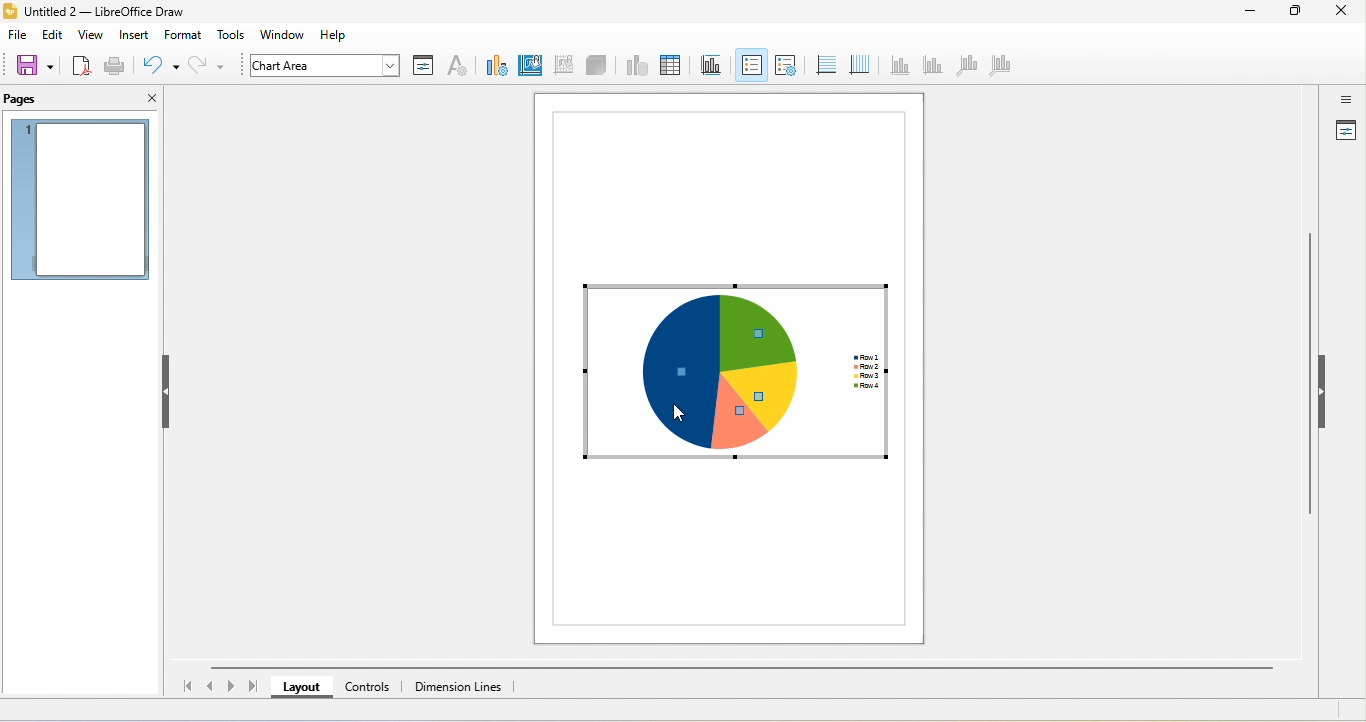 The width and height of the screenshot is (1366, 722). I want to click on chart area, so click(319, 65).